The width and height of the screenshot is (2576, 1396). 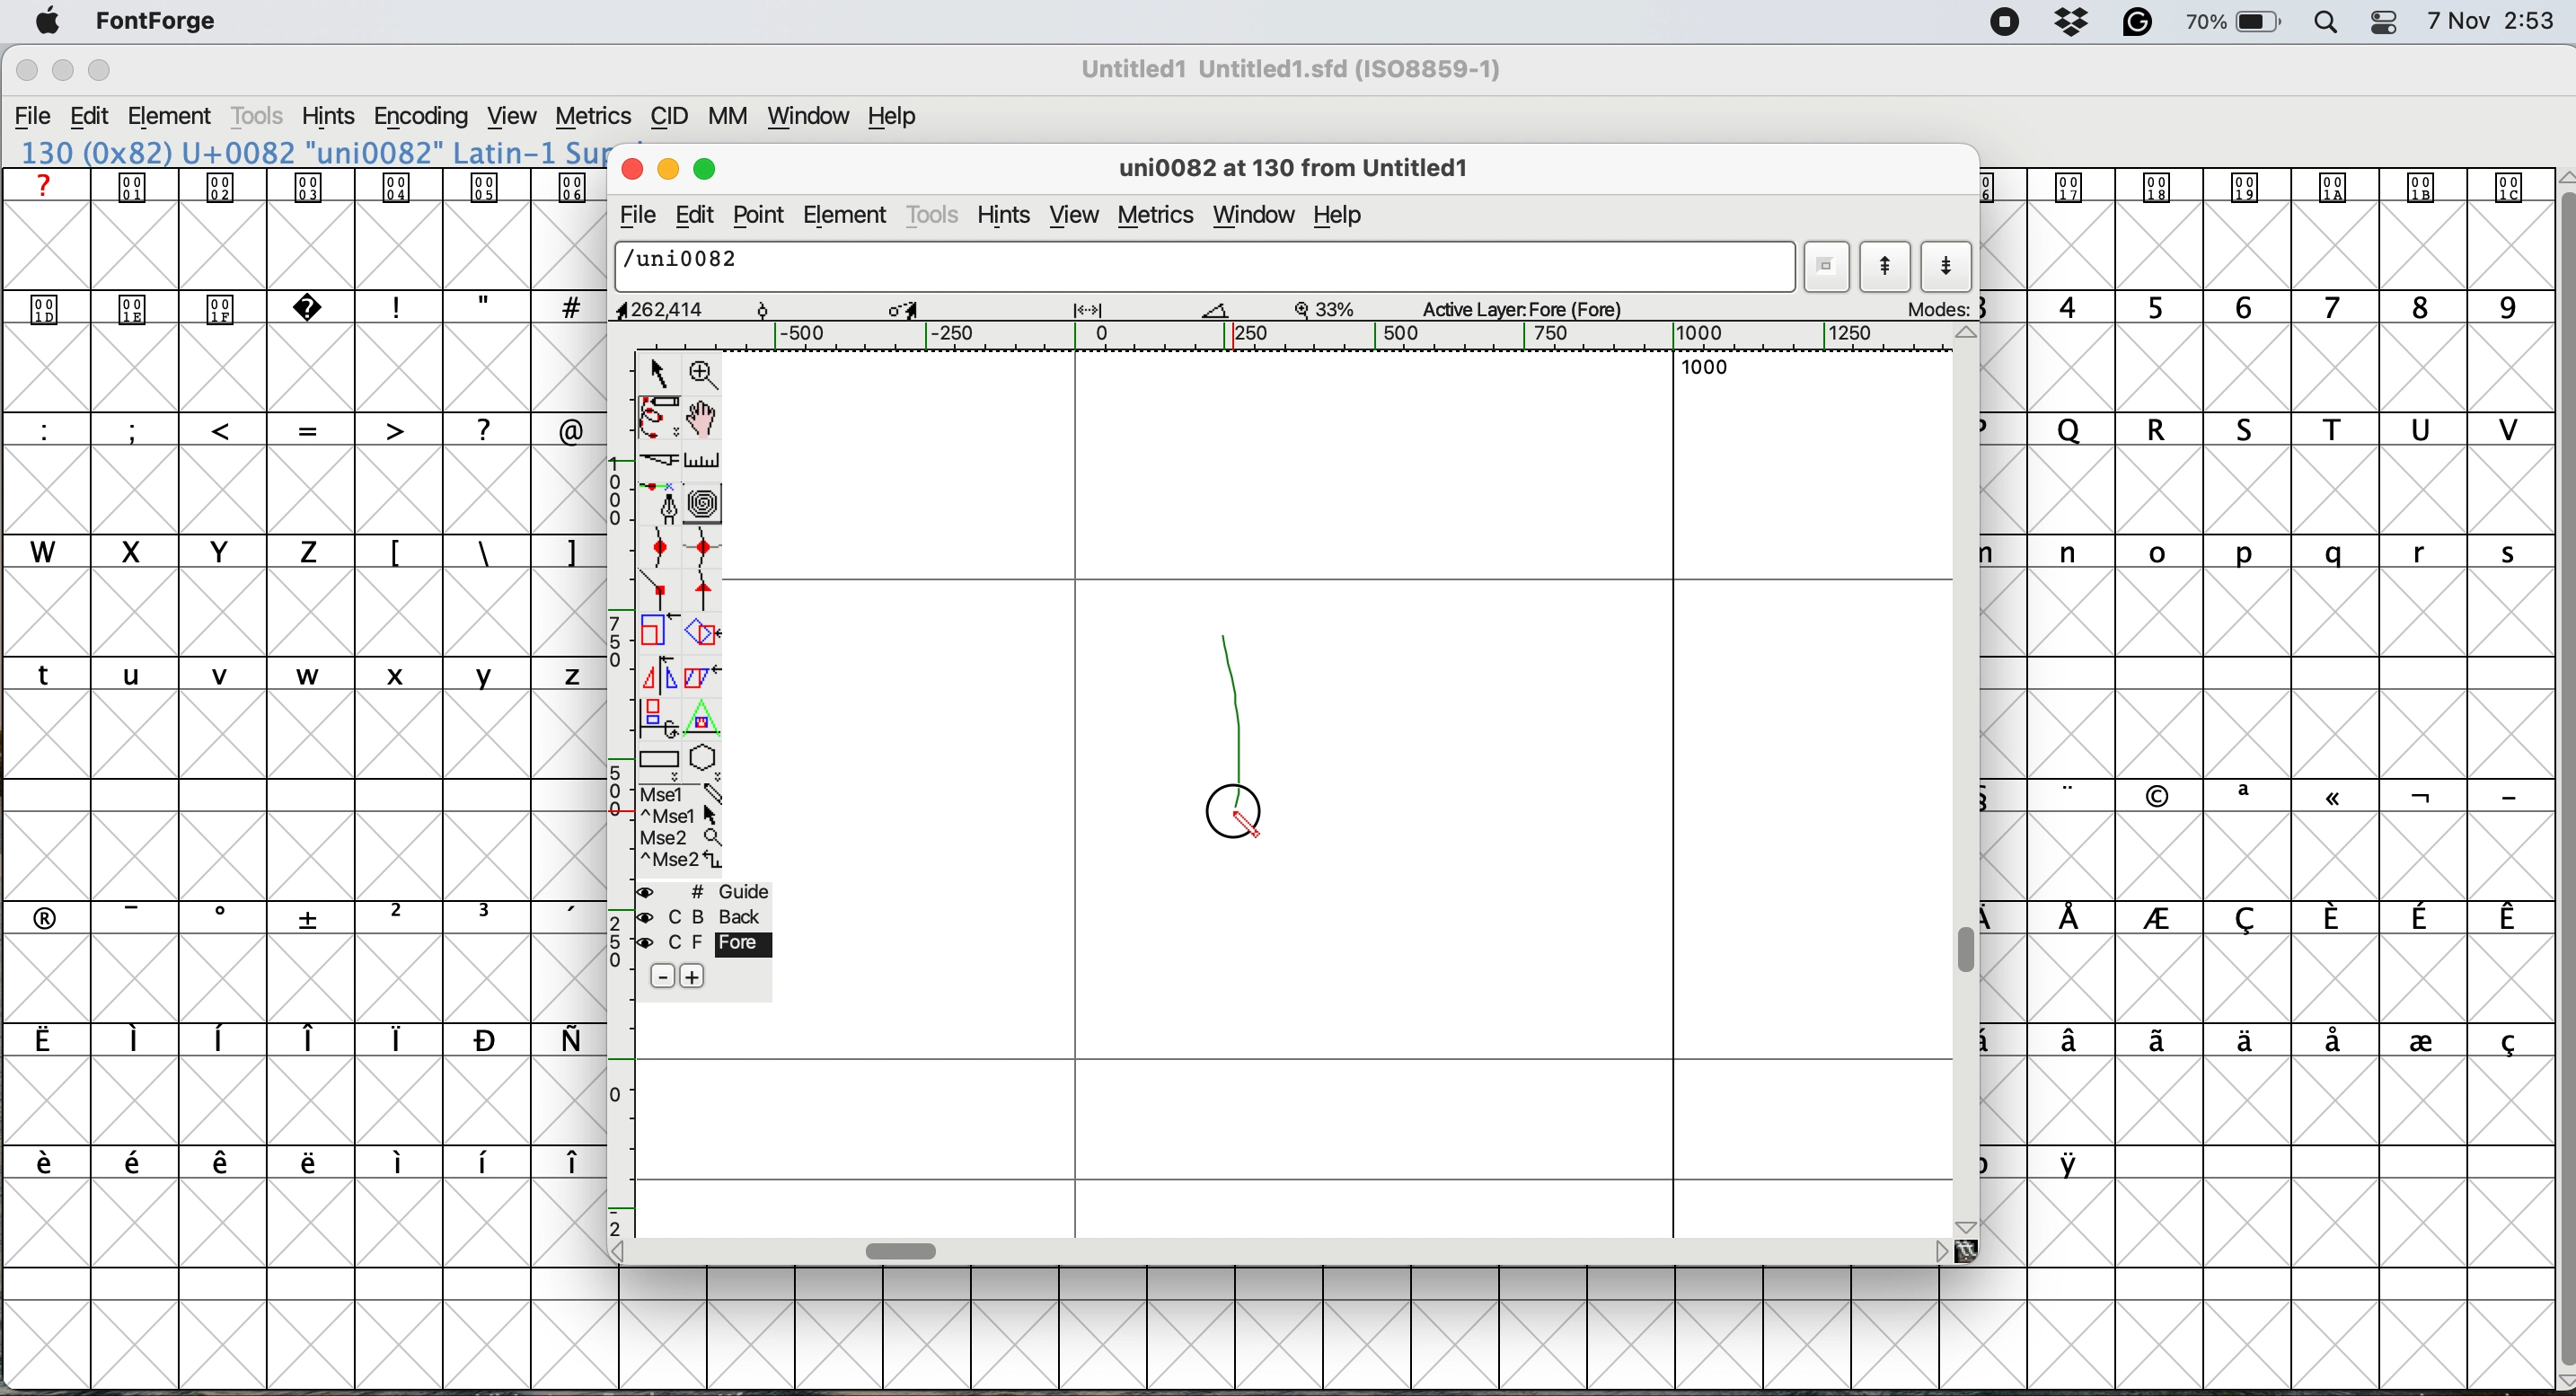 I want to click on change whether spiro is active or not, so click(x=709, y=505).